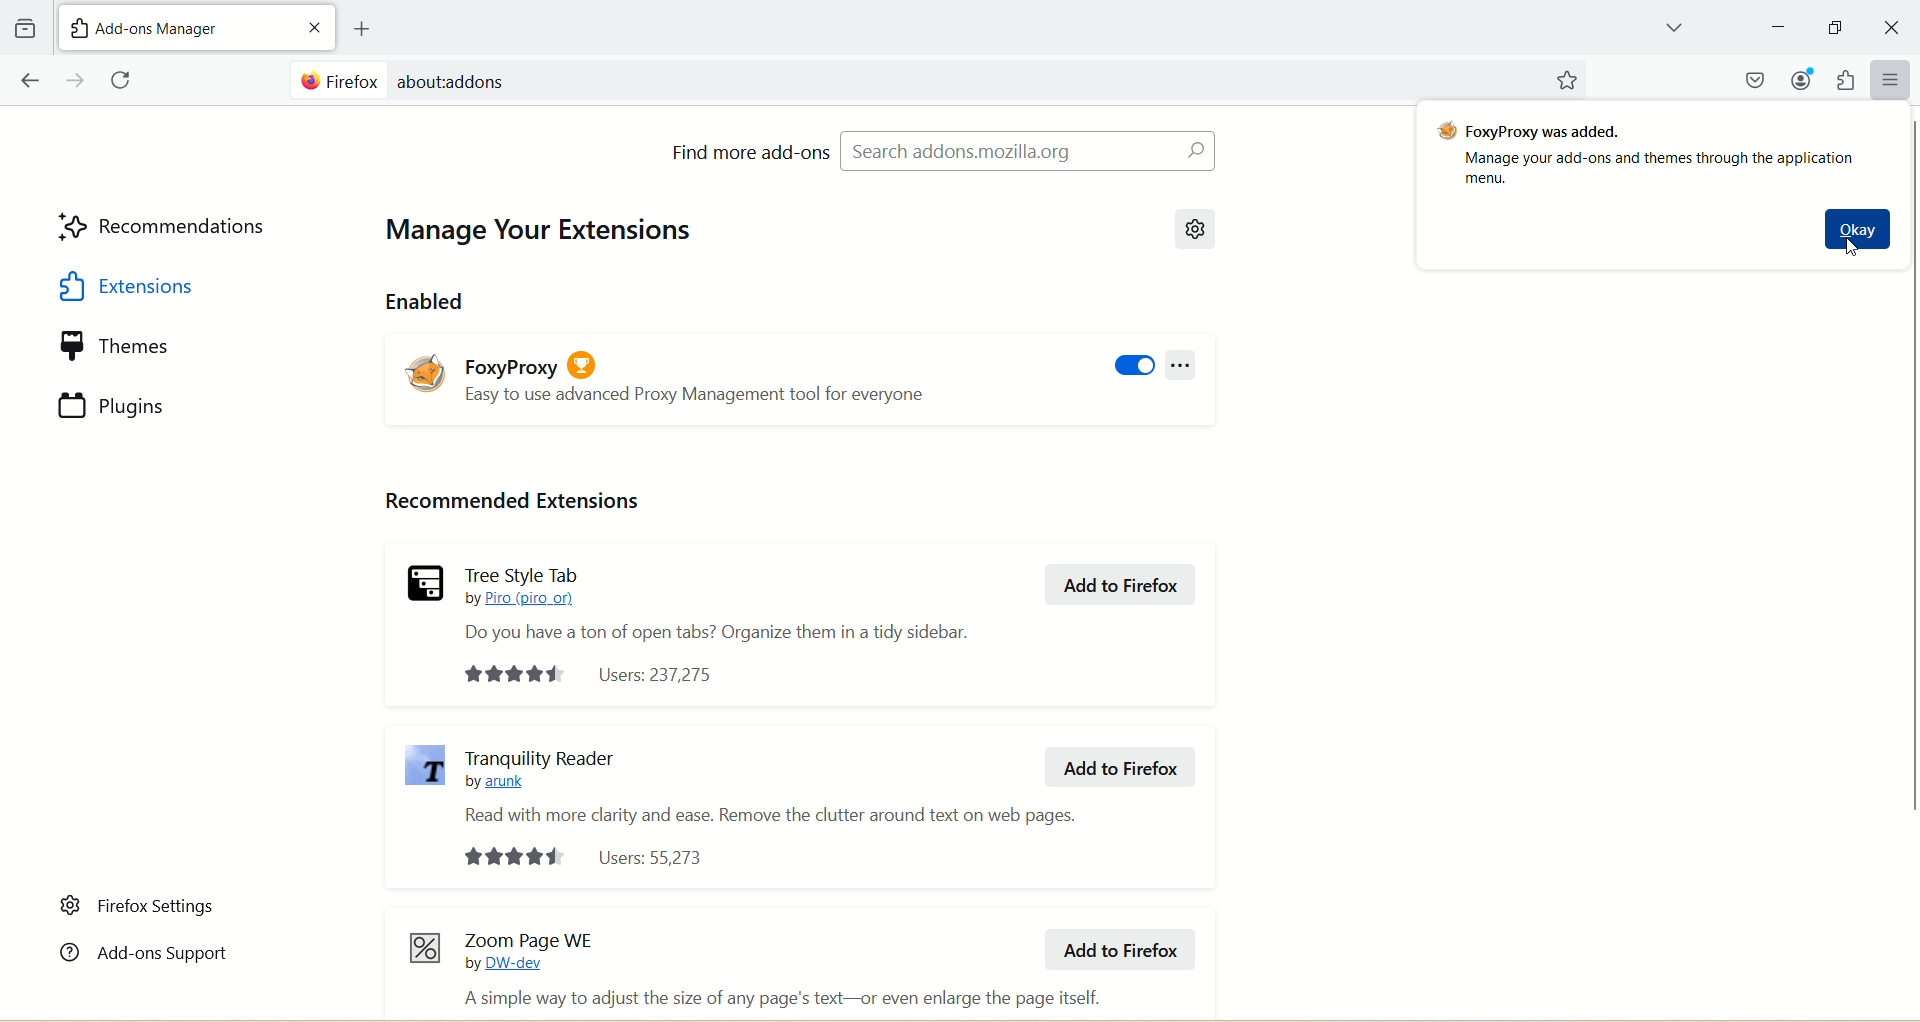 The image size is (1920, 1022). I want to click on New Tab, so click(177, 26).